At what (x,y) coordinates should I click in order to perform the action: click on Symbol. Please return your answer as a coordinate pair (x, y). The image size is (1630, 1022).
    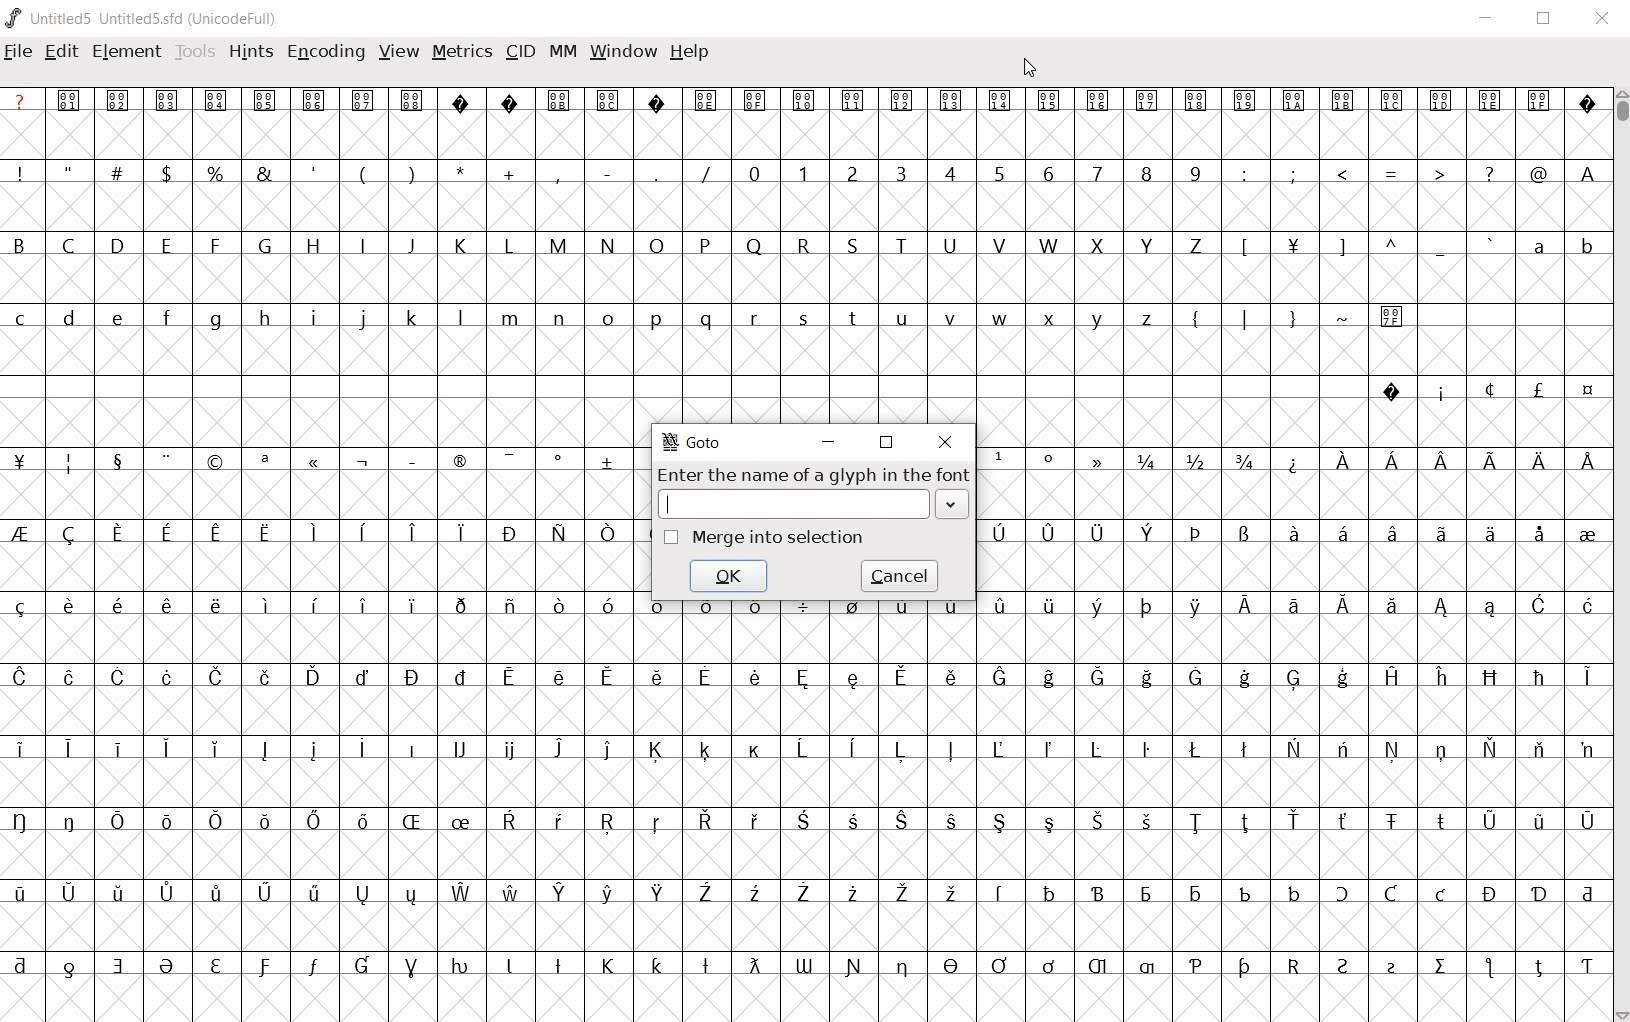
    Looking at the image, I should click on (1392, 967).